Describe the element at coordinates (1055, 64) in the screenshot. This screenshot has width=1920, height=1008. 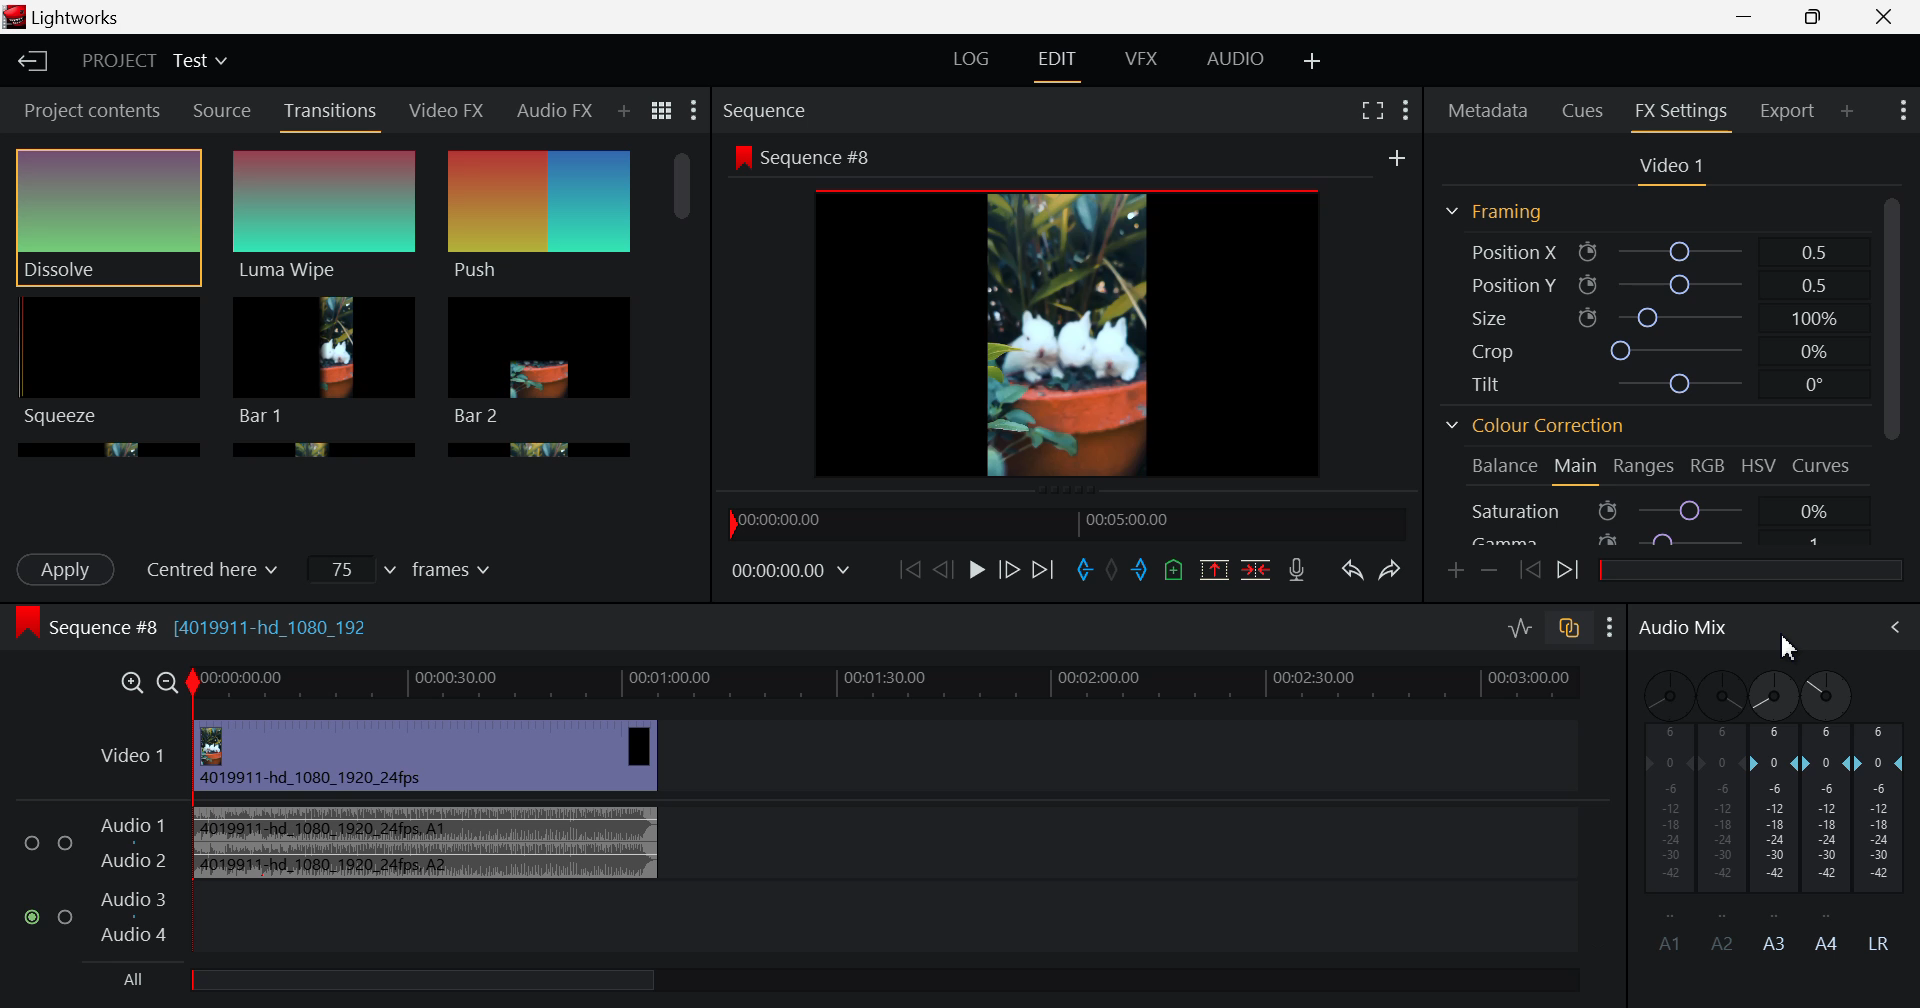
I see `EDIT Layout Open` at that location.